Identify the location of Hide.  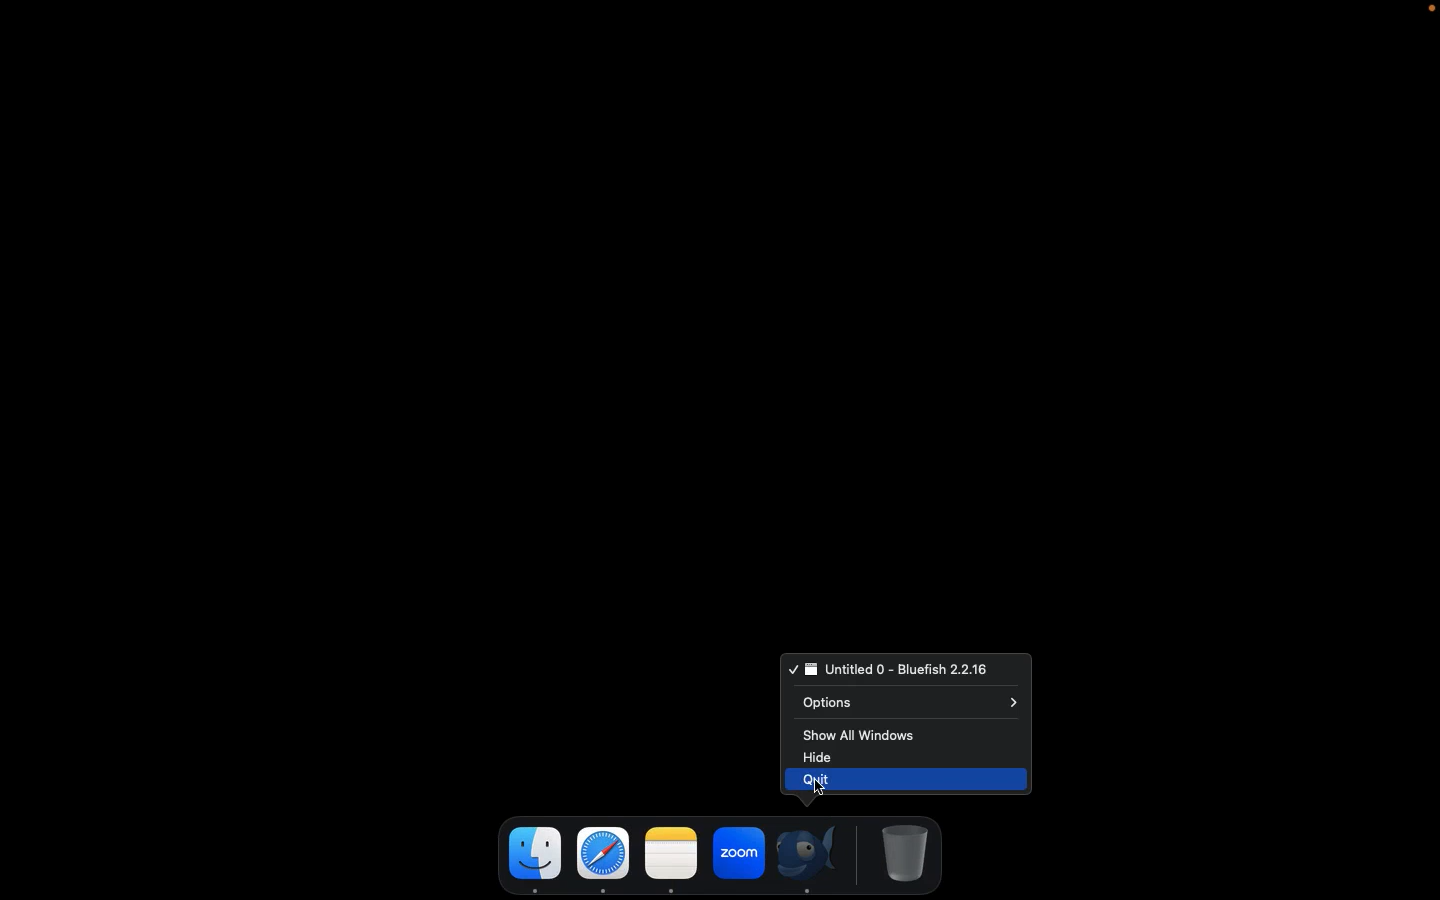
(817, 757).